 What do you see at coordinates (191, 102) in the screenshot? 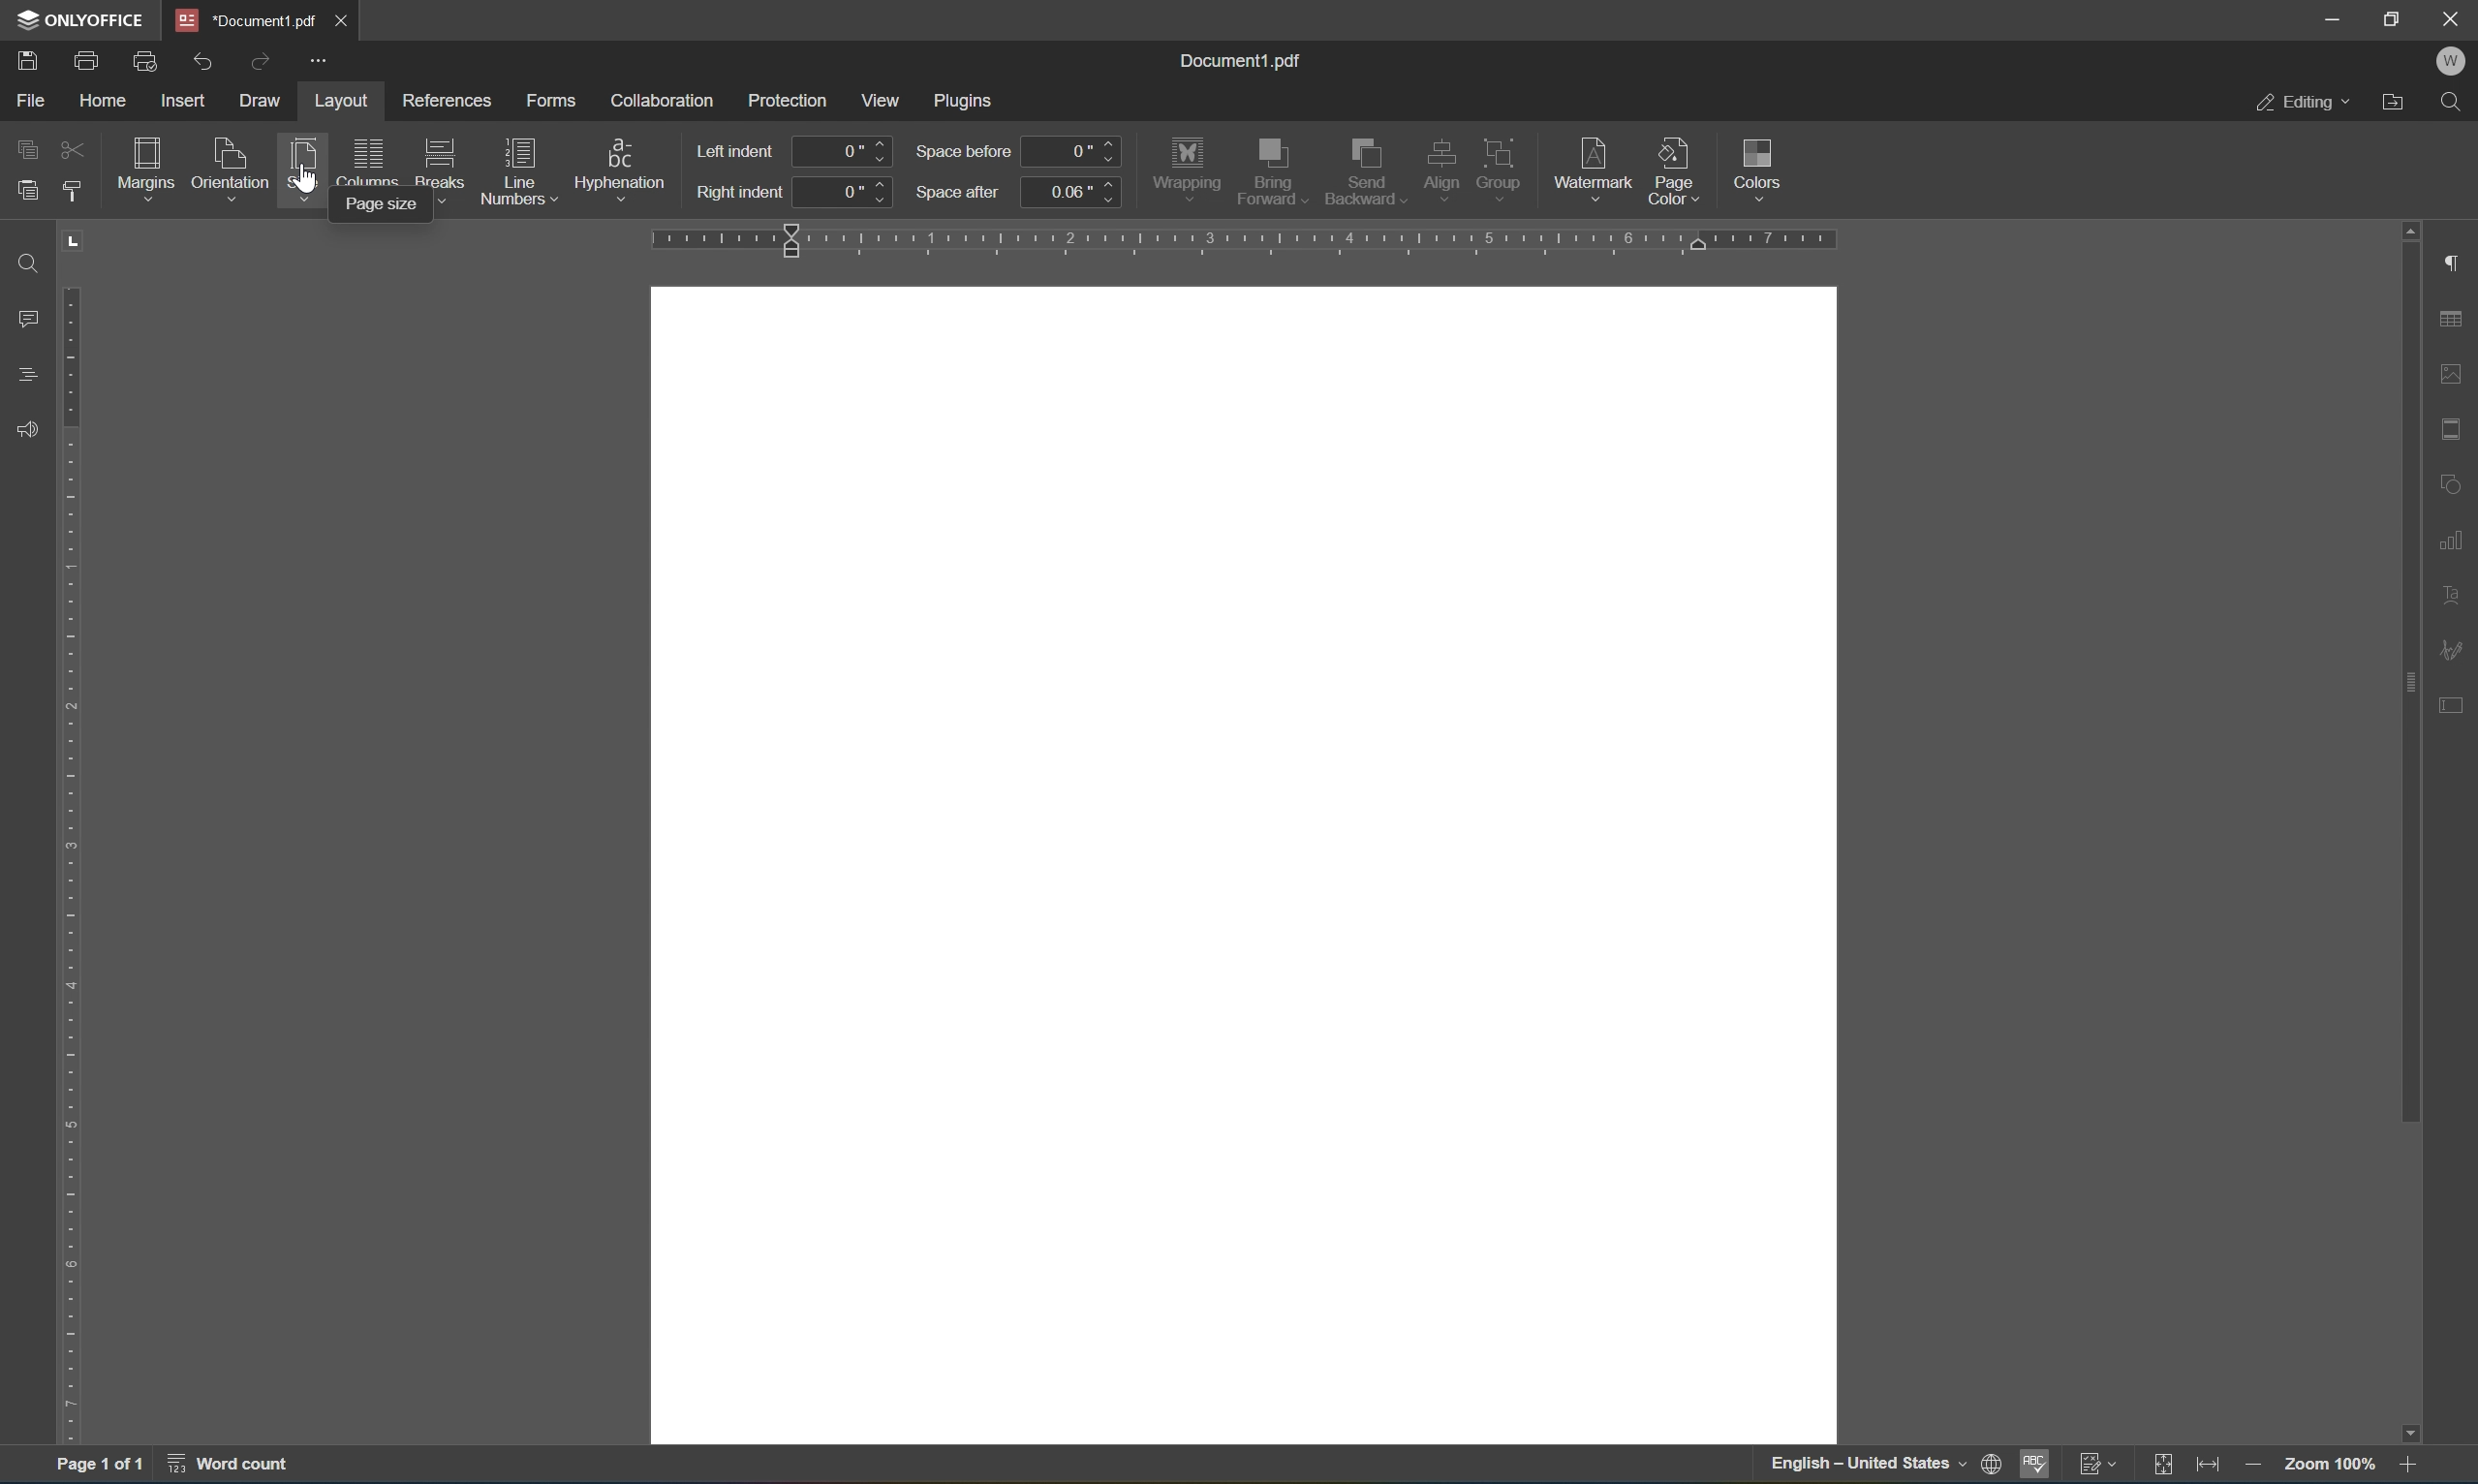
I see `insert` at bounding box center [191, 102].